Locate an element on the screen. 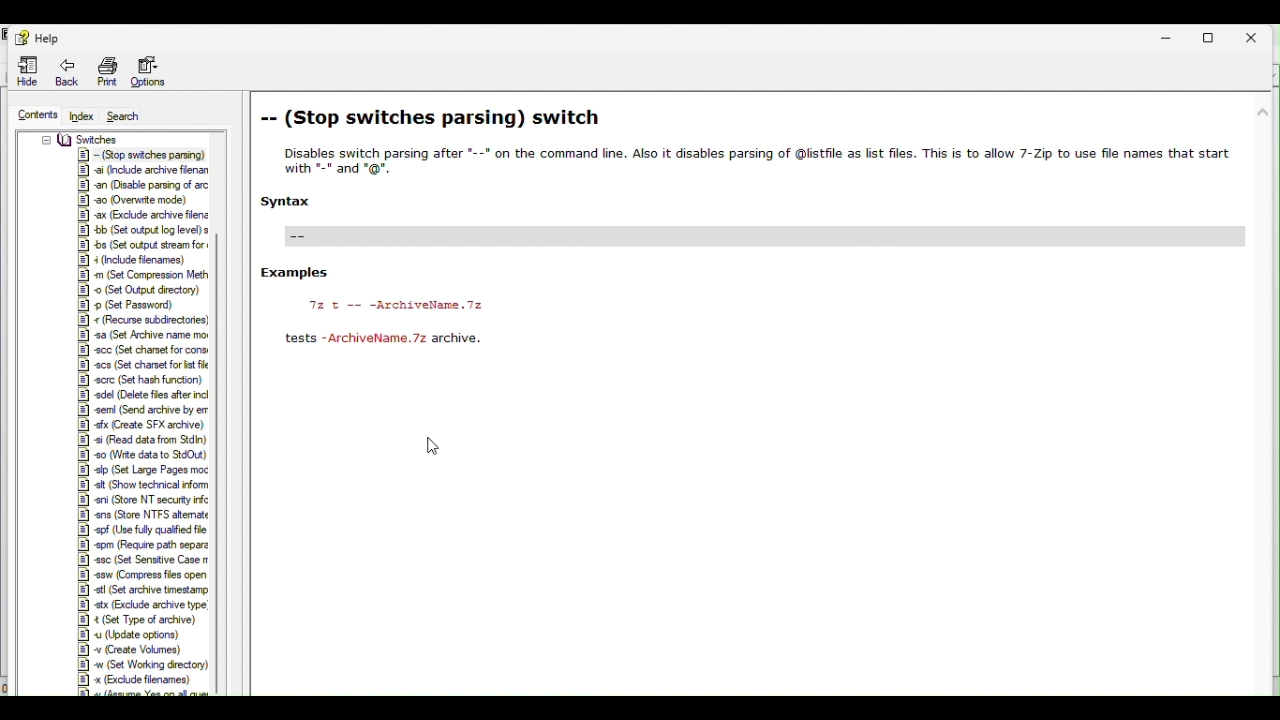 Image resolution: width=1280 pixels, height=720 pixels.  is located at coordinates (145, 170).